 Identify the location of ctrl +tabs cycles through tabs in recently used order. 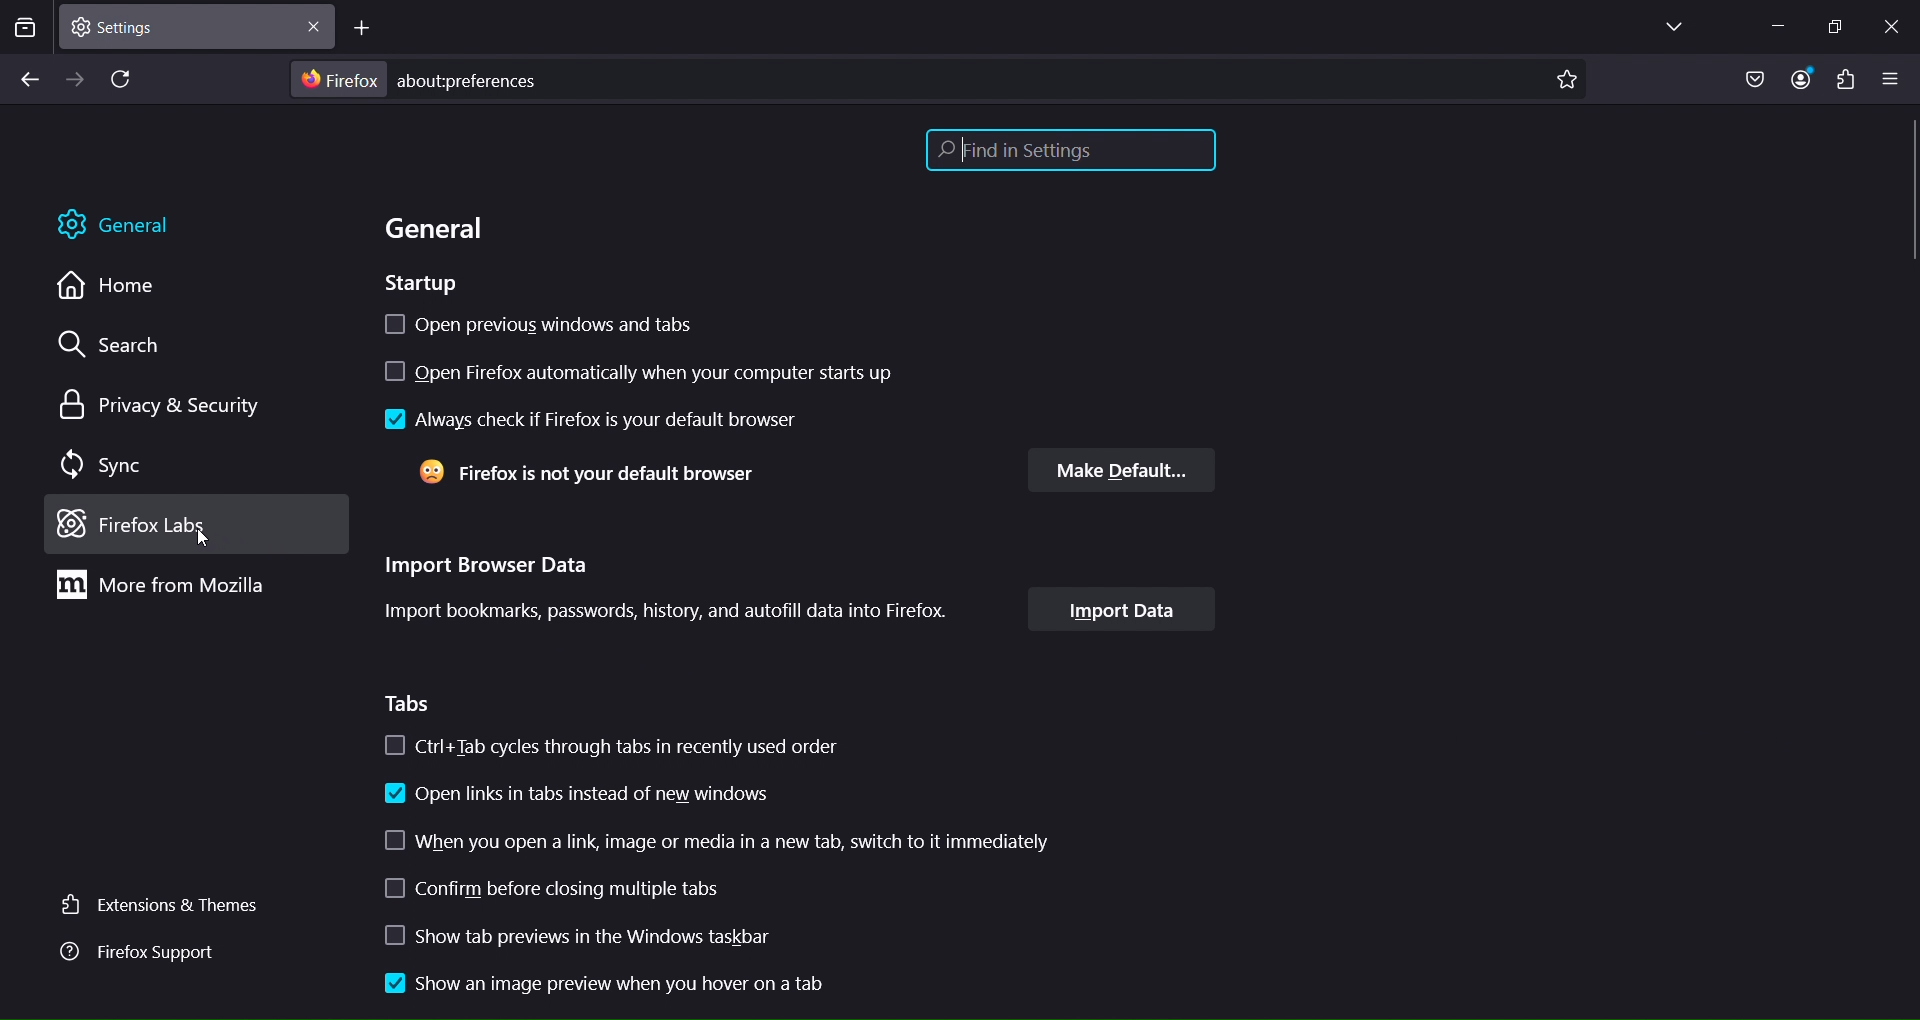
(631, 745).